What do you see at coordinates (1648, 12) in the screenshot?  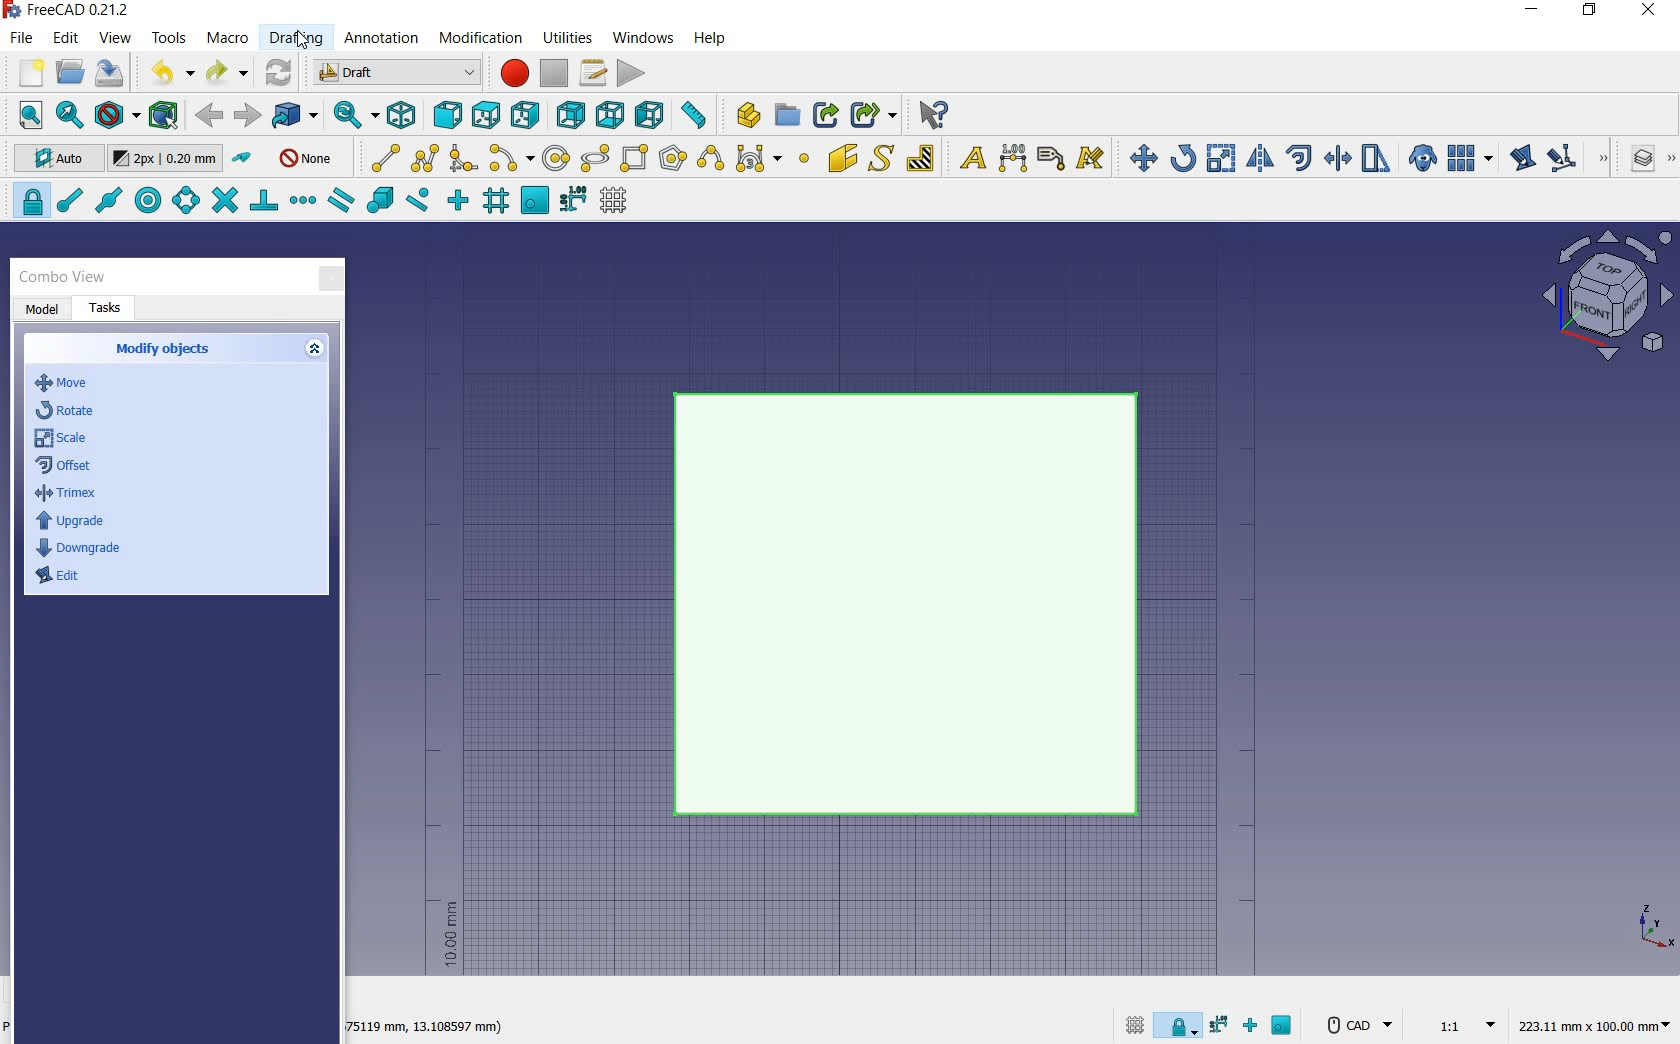 I see `close` at bounding box center [1648, 12].